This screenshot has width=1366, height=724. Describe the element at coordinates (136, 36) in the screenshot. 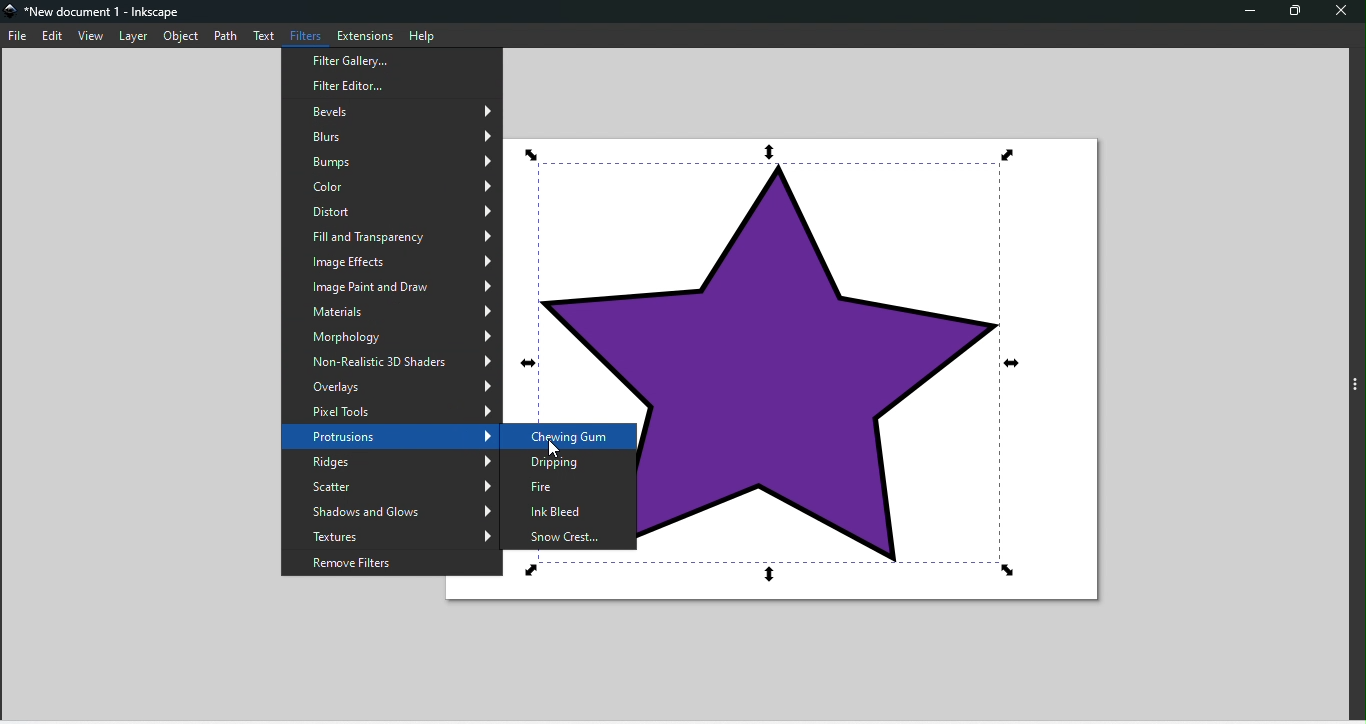

I see `Layer` at that location.